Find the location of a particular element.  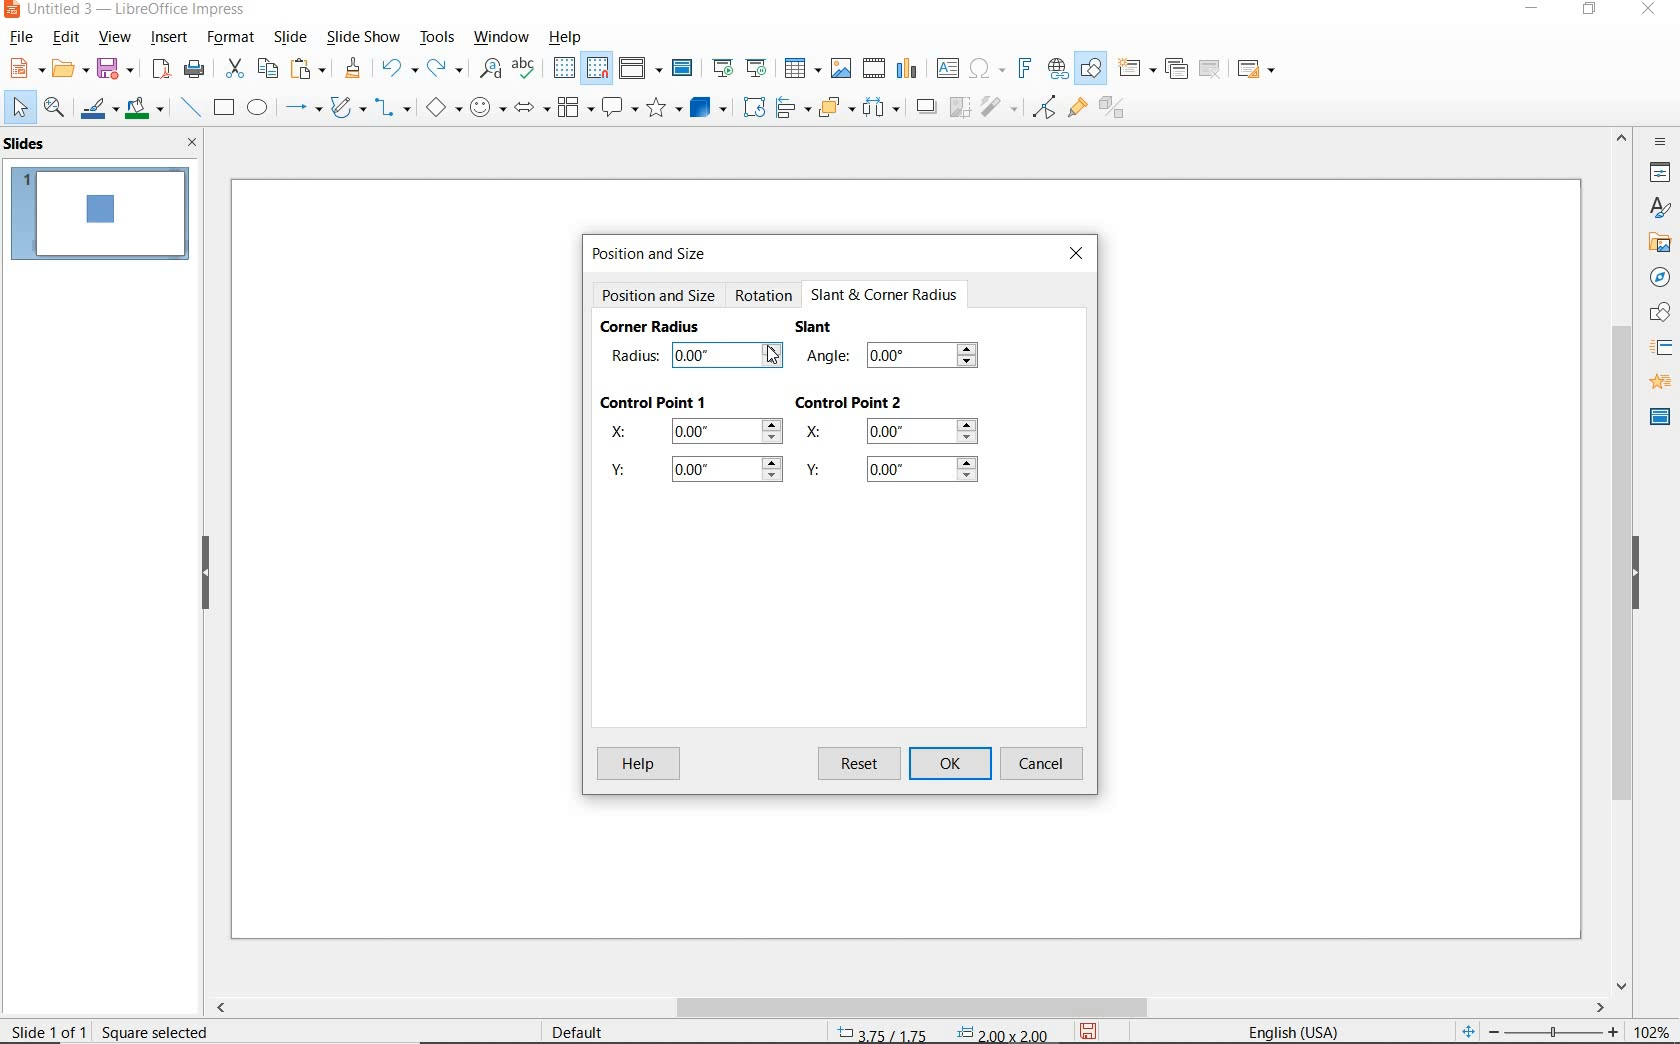

SLANT is located at coordinates (815, 329).